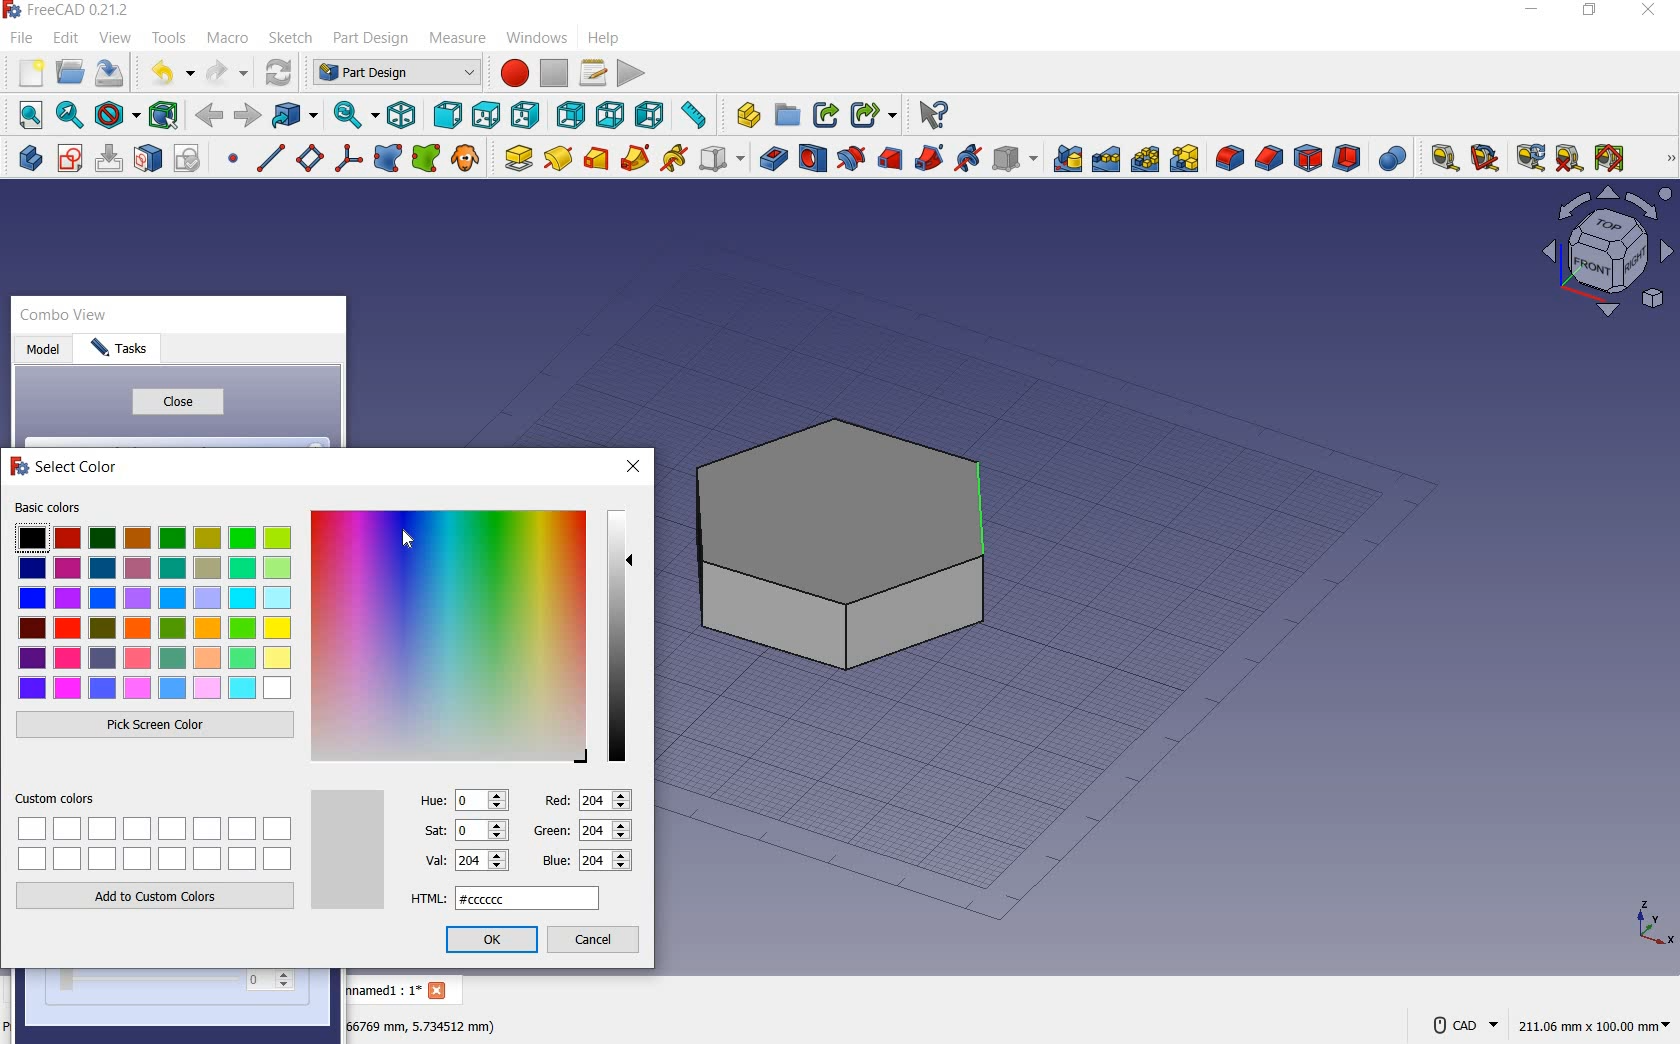 The height and width of the screenshot is (1044, 1680). I want to click on open, so click(71, 71).